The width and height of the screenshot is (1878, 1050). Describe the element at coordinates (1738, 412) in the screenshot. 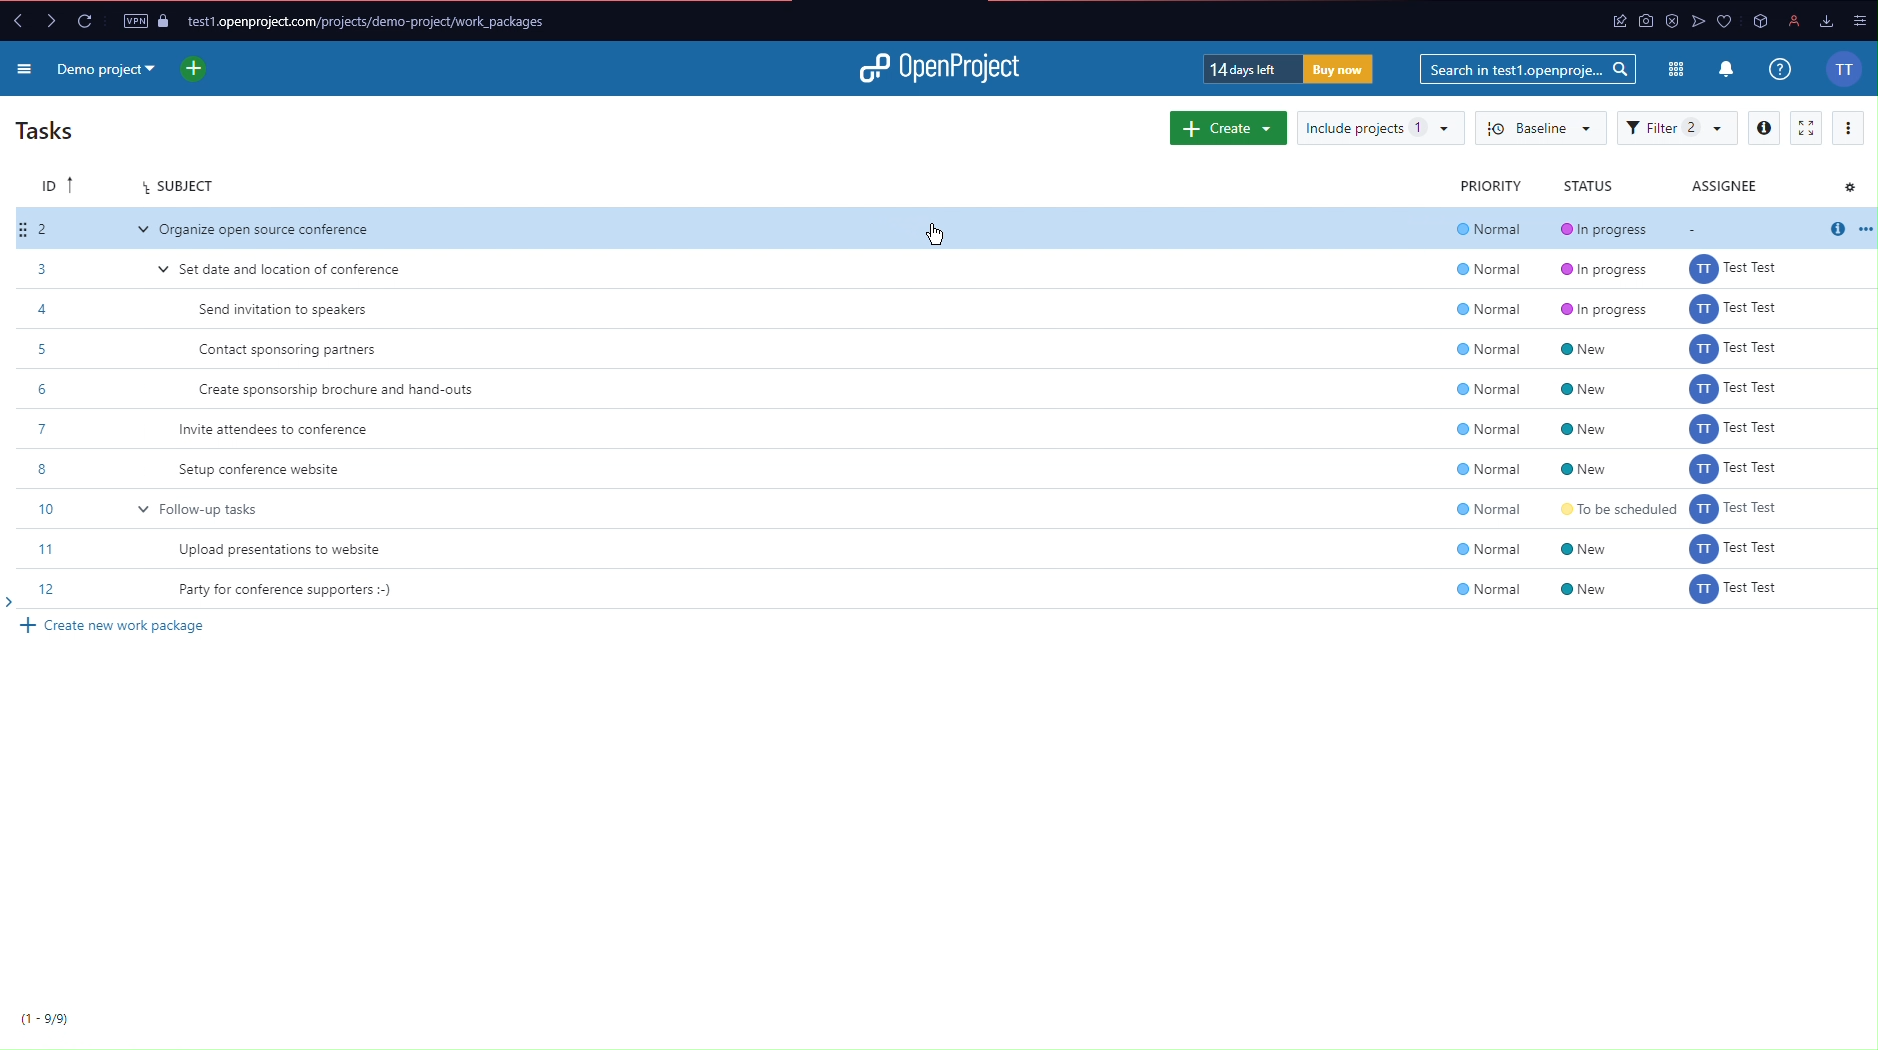

I see `assignee names` at that location.